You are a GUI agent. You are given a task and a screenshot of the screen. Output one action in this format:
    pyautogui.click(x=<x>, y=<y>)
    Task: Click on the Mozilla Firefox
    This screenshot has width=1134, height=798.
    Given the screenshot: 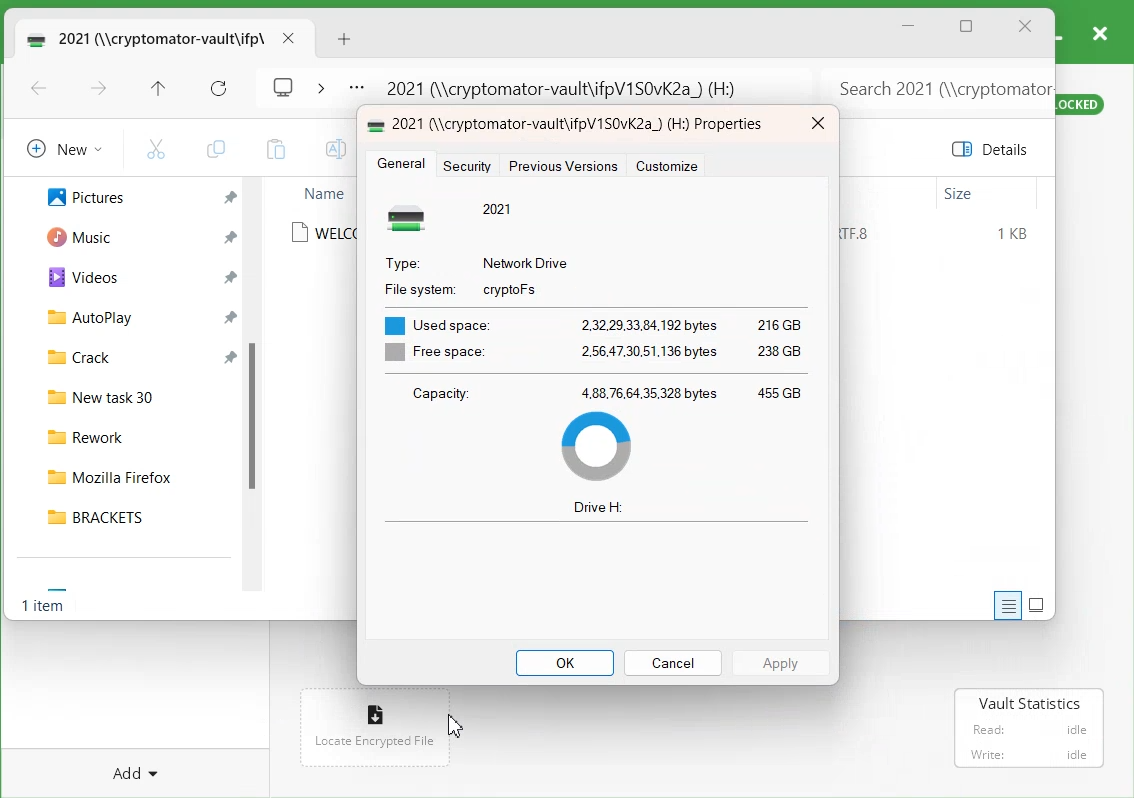 What is the action you would take?
    pyautogui.click(x=131, y=473)
    